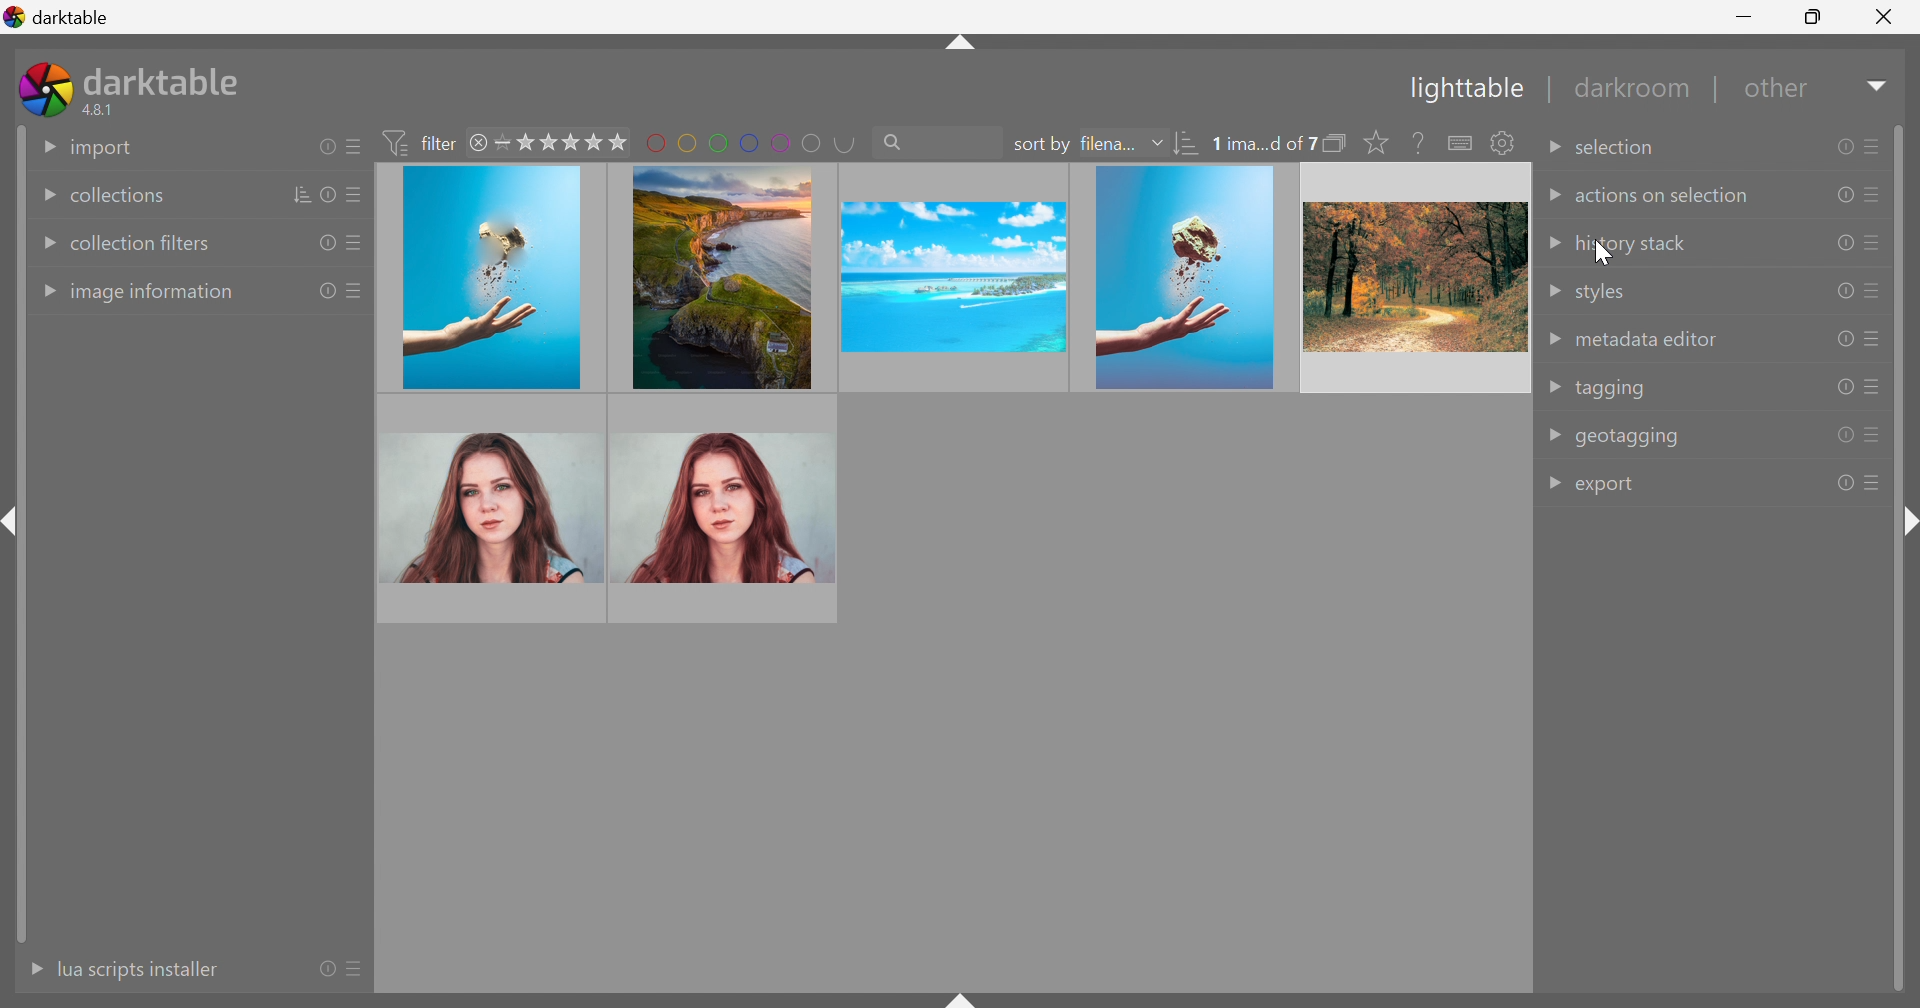 The height and width of the screenshot is (1008, 1920). I want to click on Drop Down, so click(1552, 387).